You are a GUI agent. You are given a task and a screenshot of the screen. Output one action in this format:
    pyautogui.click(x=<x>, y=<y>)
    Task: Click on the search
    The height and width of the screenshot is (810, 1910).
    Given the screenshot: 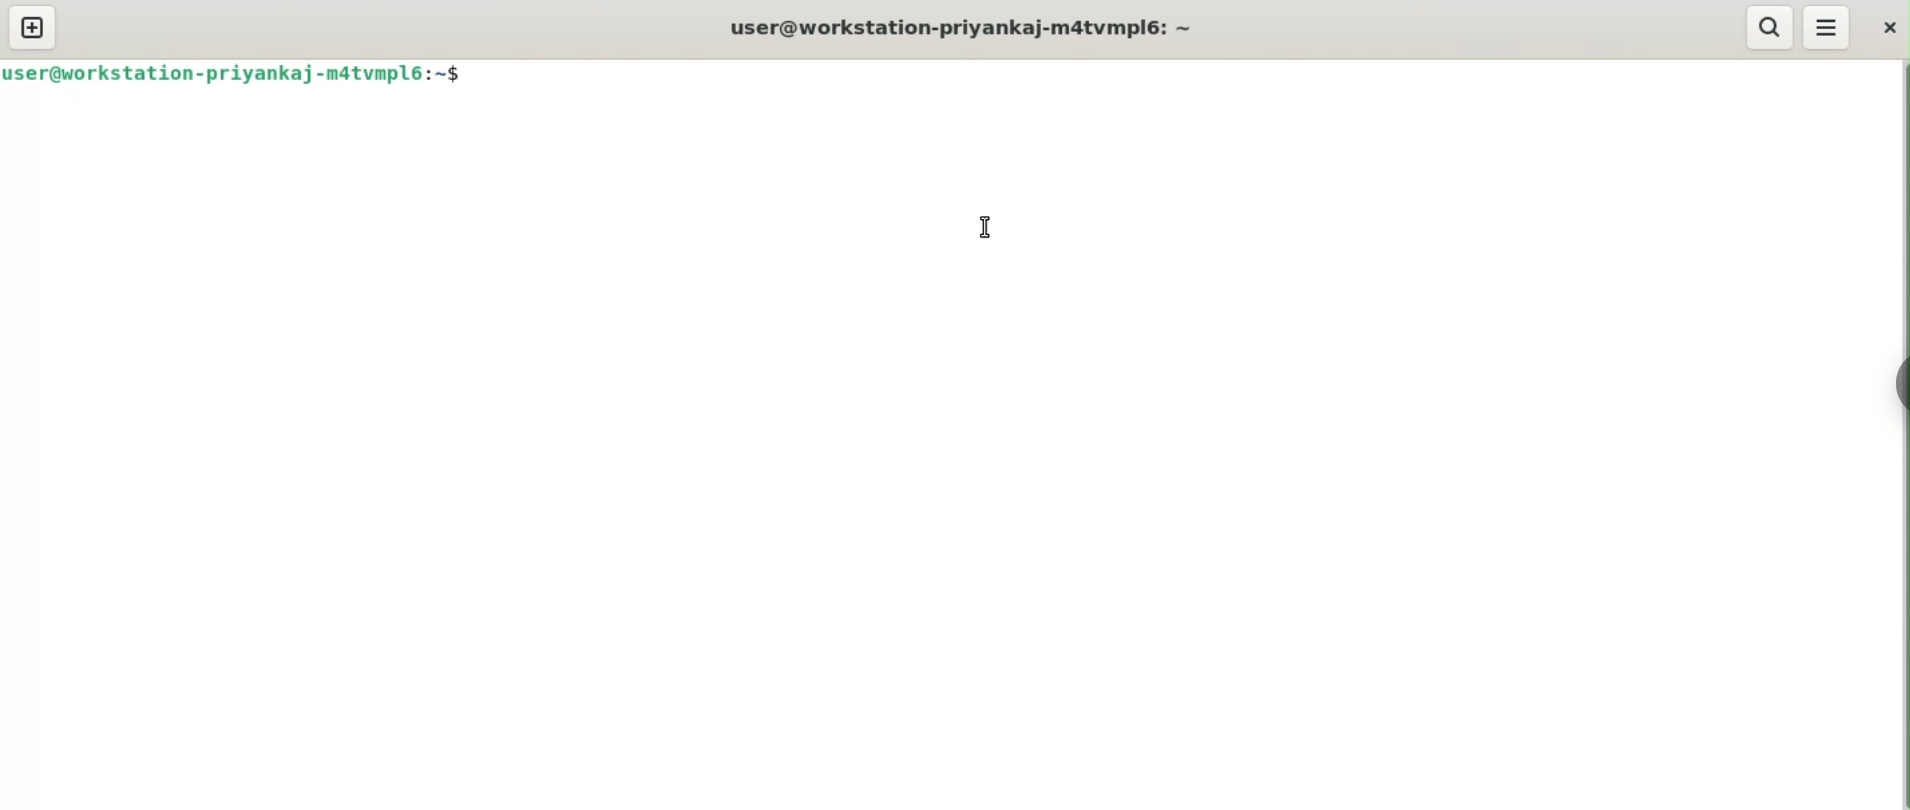 What is the action you would take?
    pyautogui.click(x=1771, y=25)
    